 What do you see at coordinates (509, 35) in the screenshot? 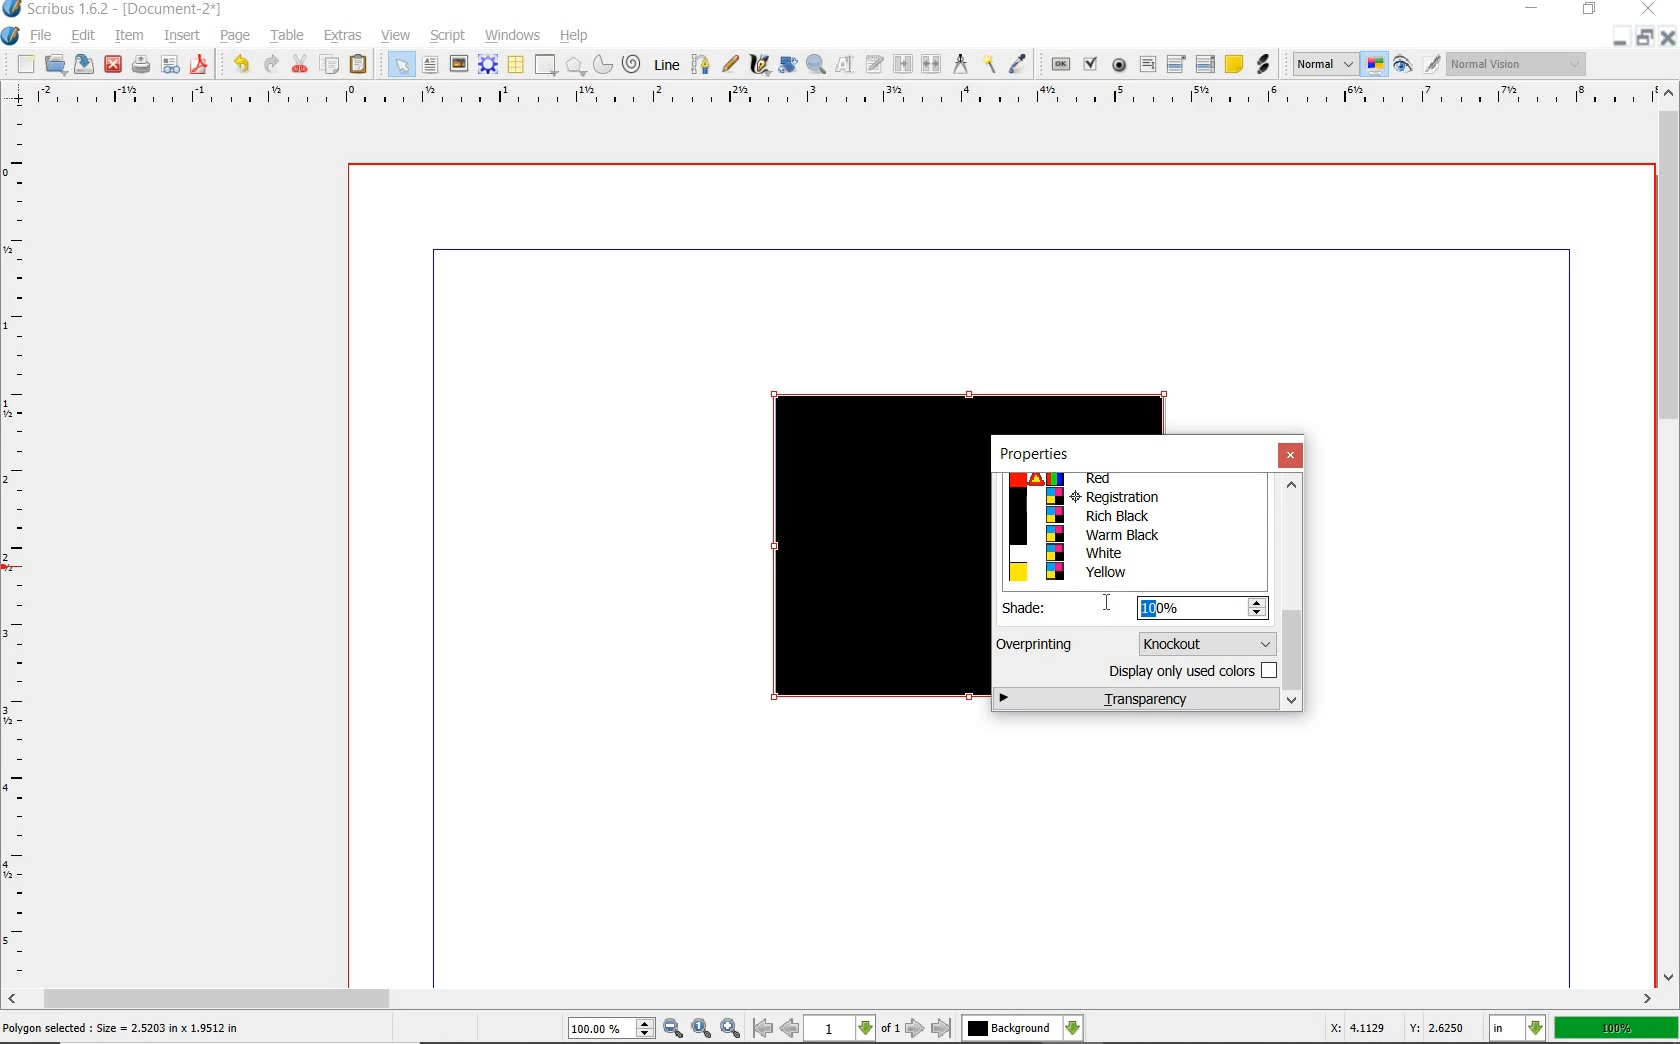
I see `windows` at bounding box center [509, 35].